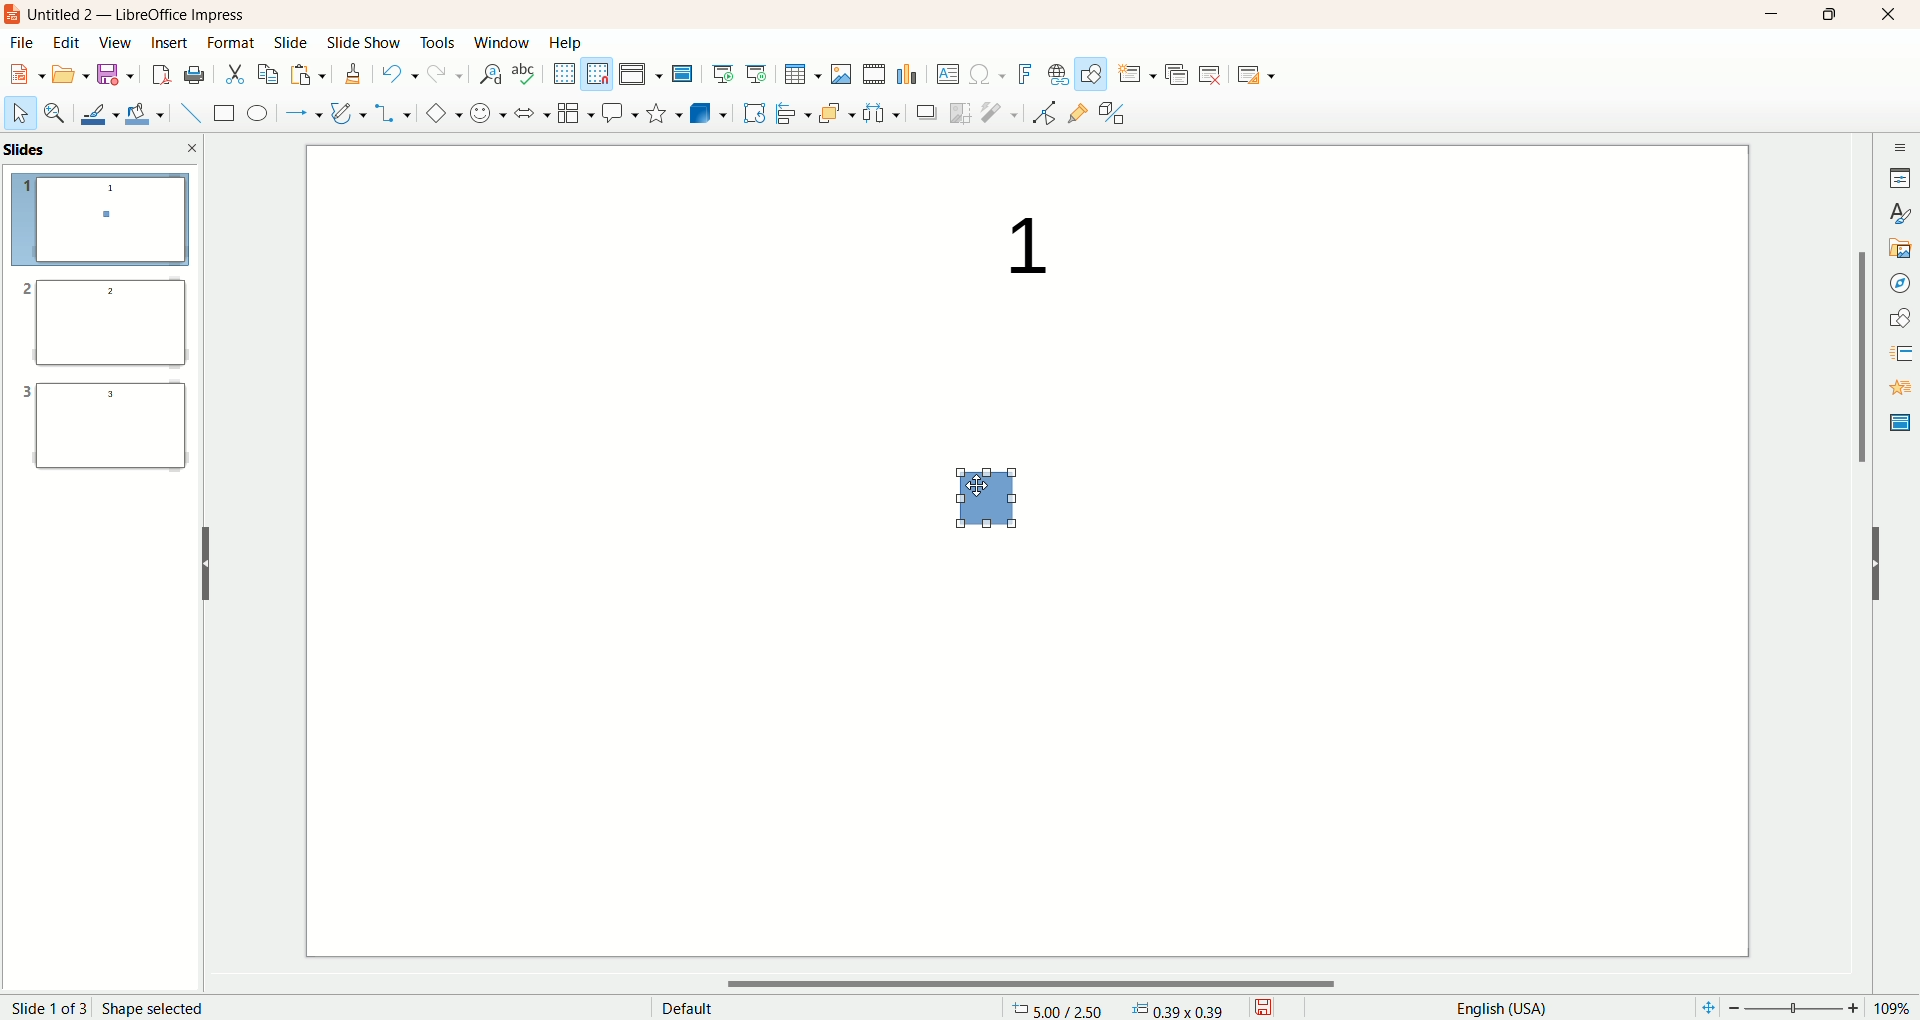 The width and height of the screenshot is (1920, 1020). I want to click on anchor point, so click(1187, 1008).